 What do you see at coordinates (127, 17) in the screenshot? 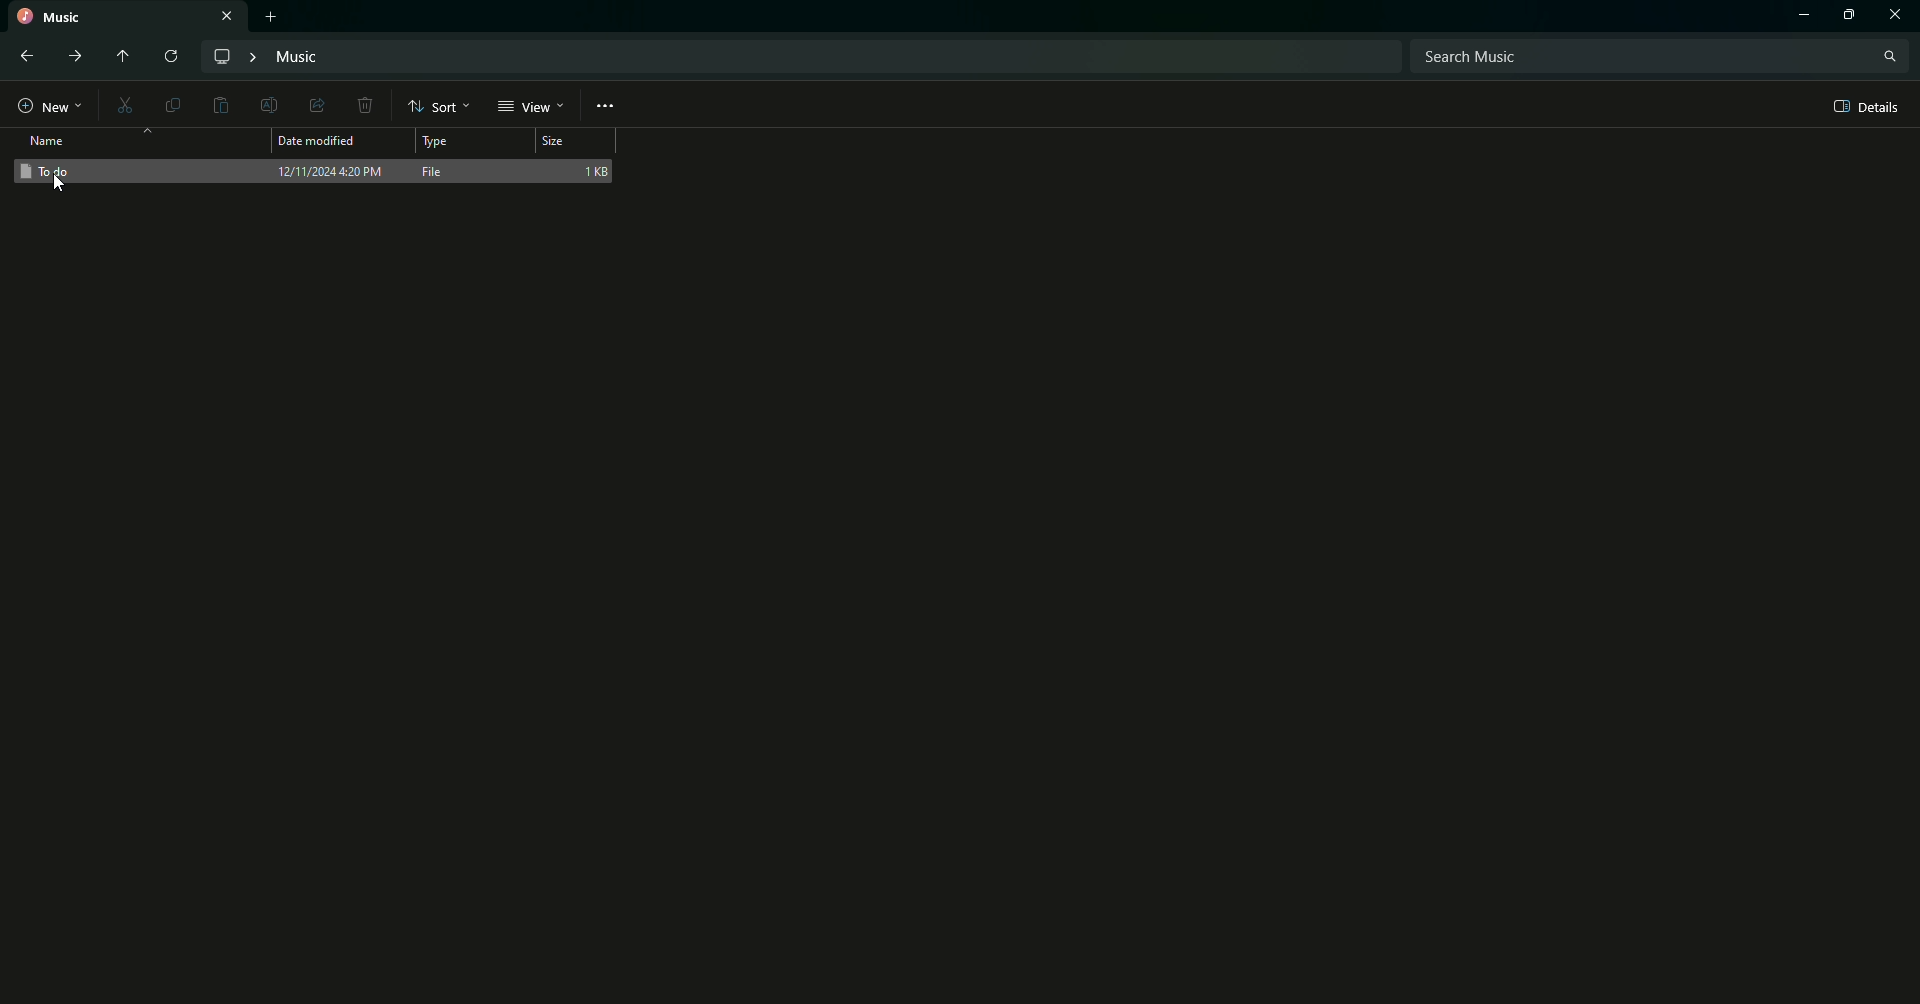
I see `Music tab` at bounding box center [127, 17].